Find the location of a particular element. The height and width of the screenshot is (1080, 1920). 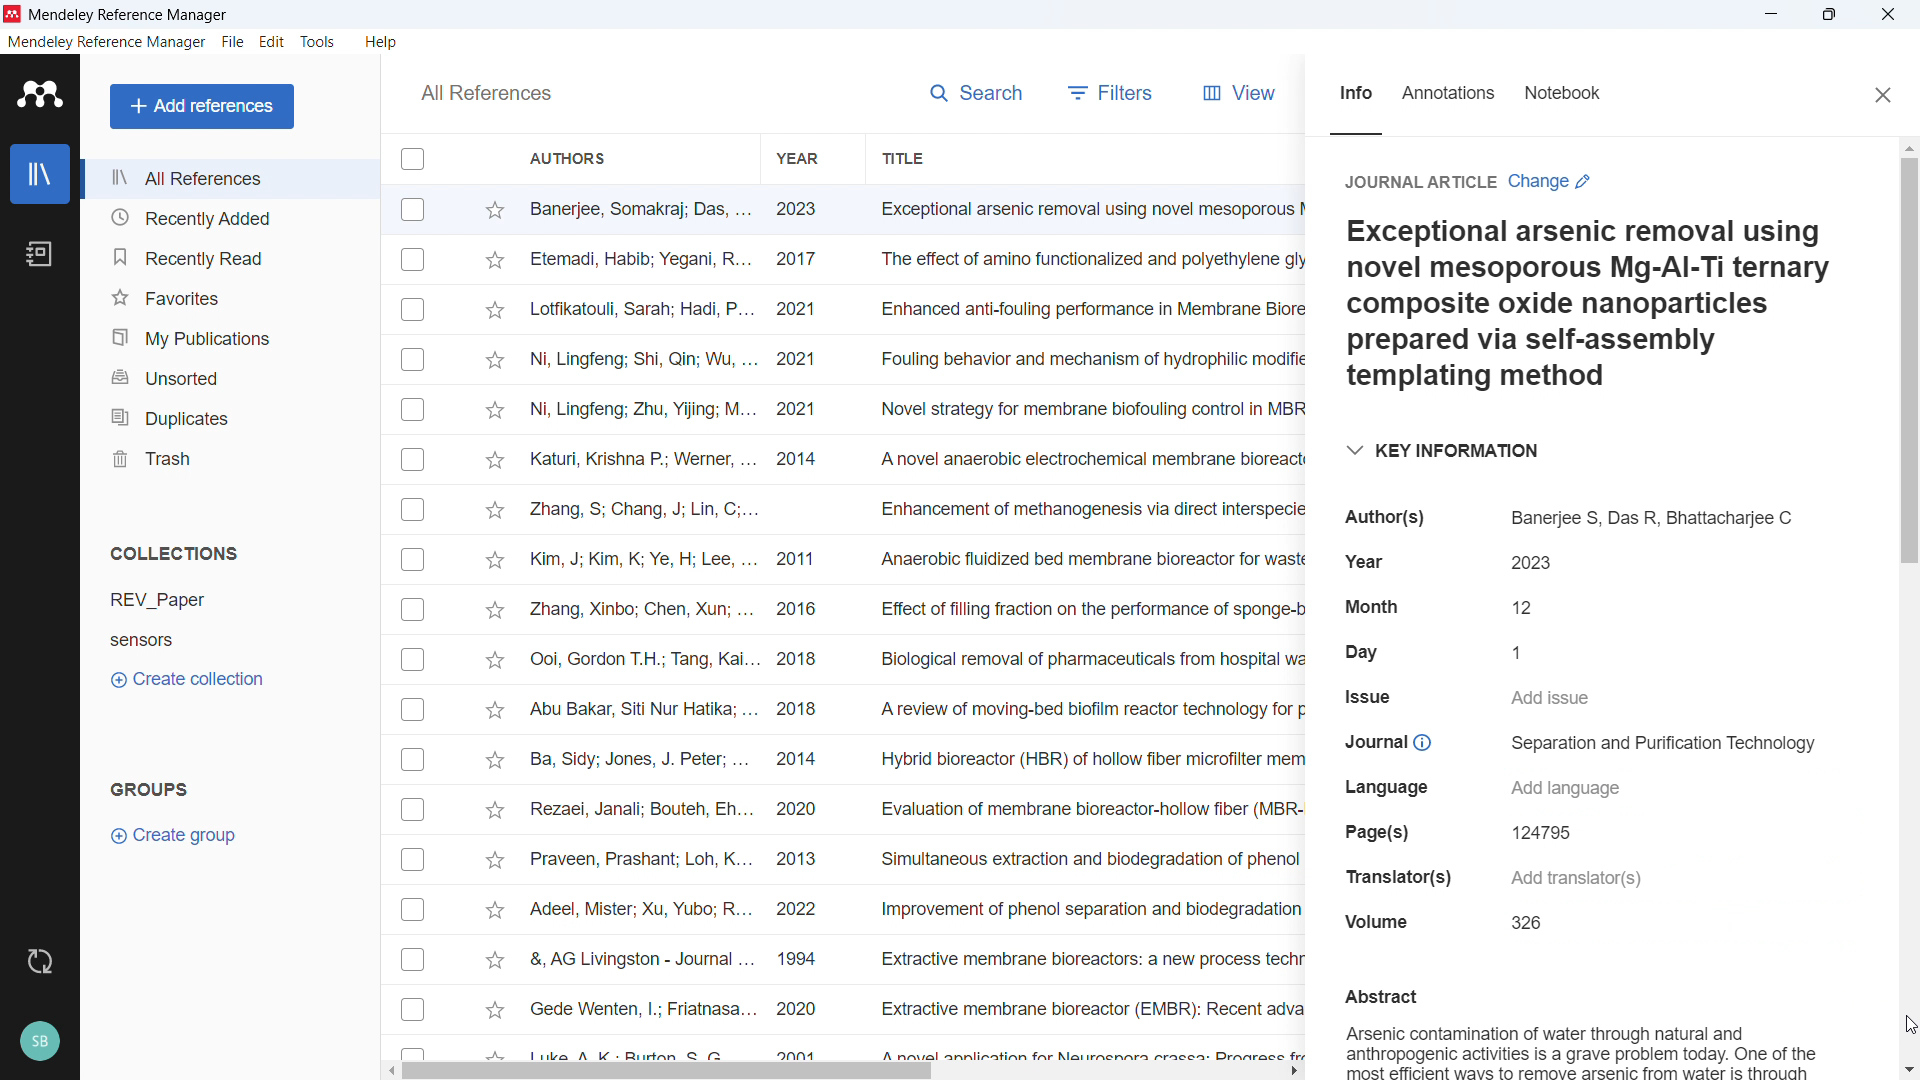

2014 is located at coordinates (799, 762).